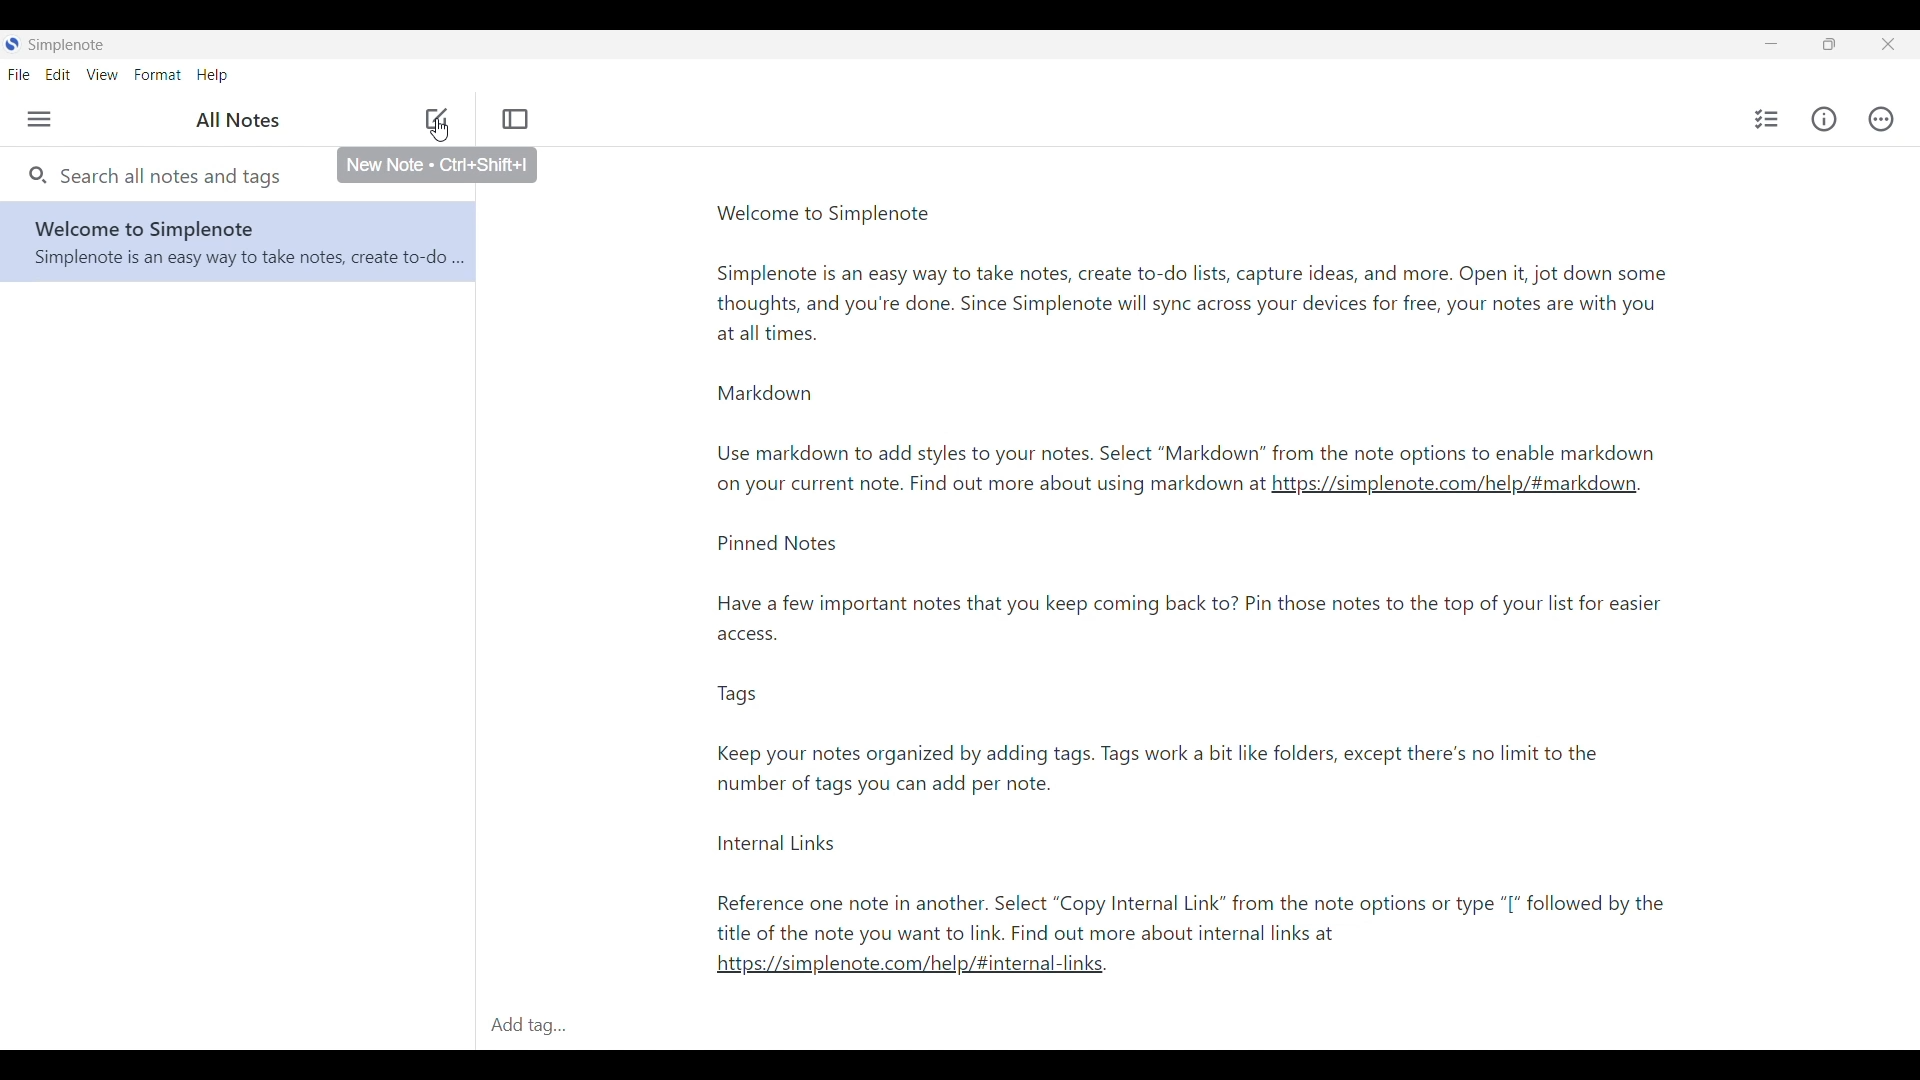 Image resolution: width=1920 pixels, height=1080 pixels. What do you see at coordinates (102, 75) in the screenshot?
I see `View` at bounding box center [102, 75].